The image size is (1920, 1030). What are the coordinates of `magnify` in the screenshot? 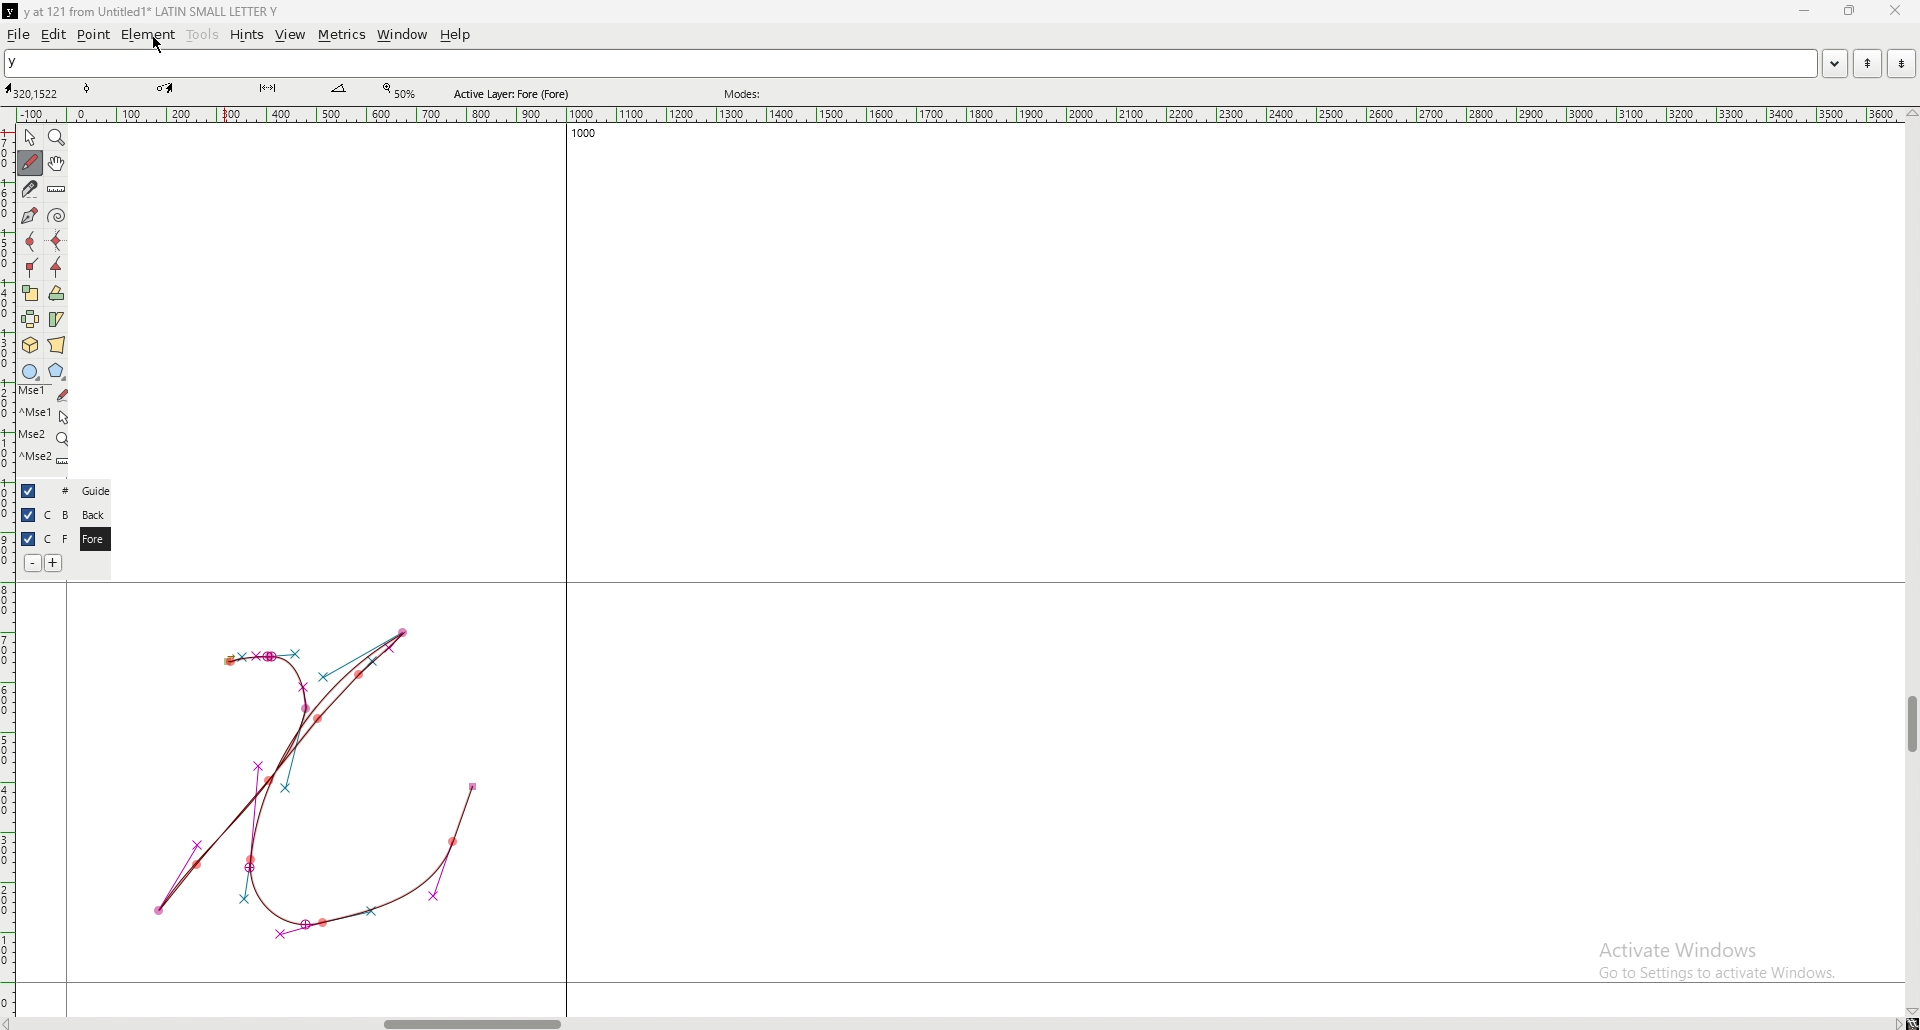 It's located at (57, 137).